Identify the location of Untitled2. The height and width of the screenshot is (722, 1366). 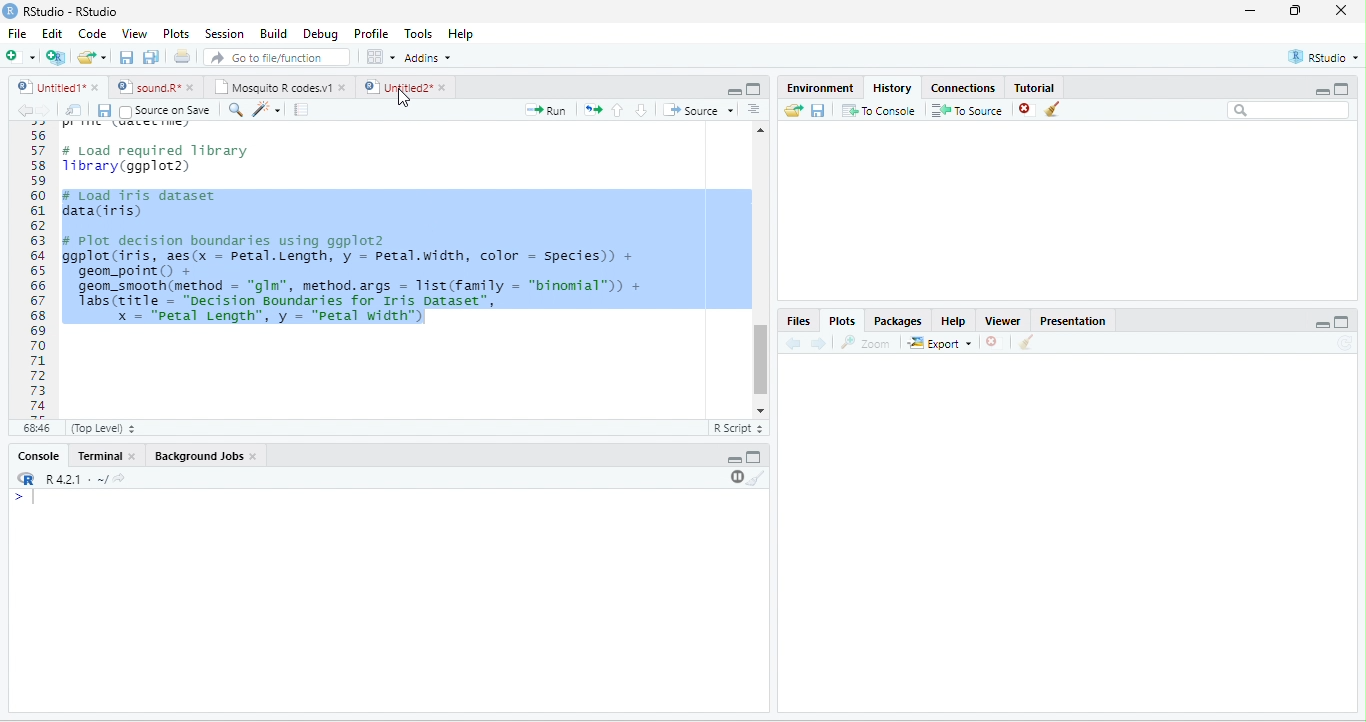
(396, 87).